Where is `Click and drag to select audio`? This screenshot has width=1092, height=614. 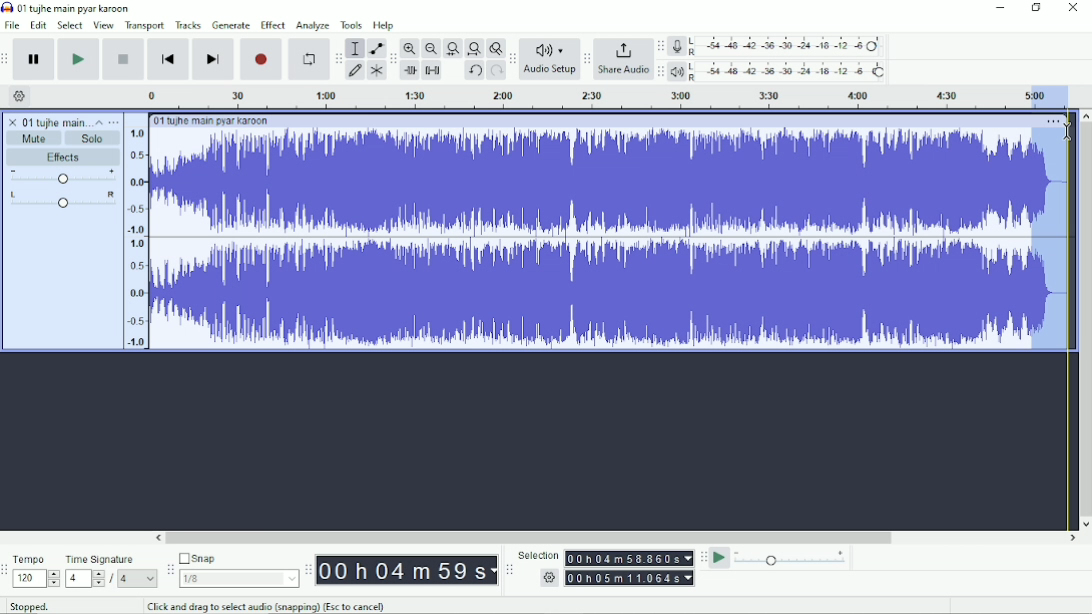
Click and drag to select audio is located at coordinates (268, 606).